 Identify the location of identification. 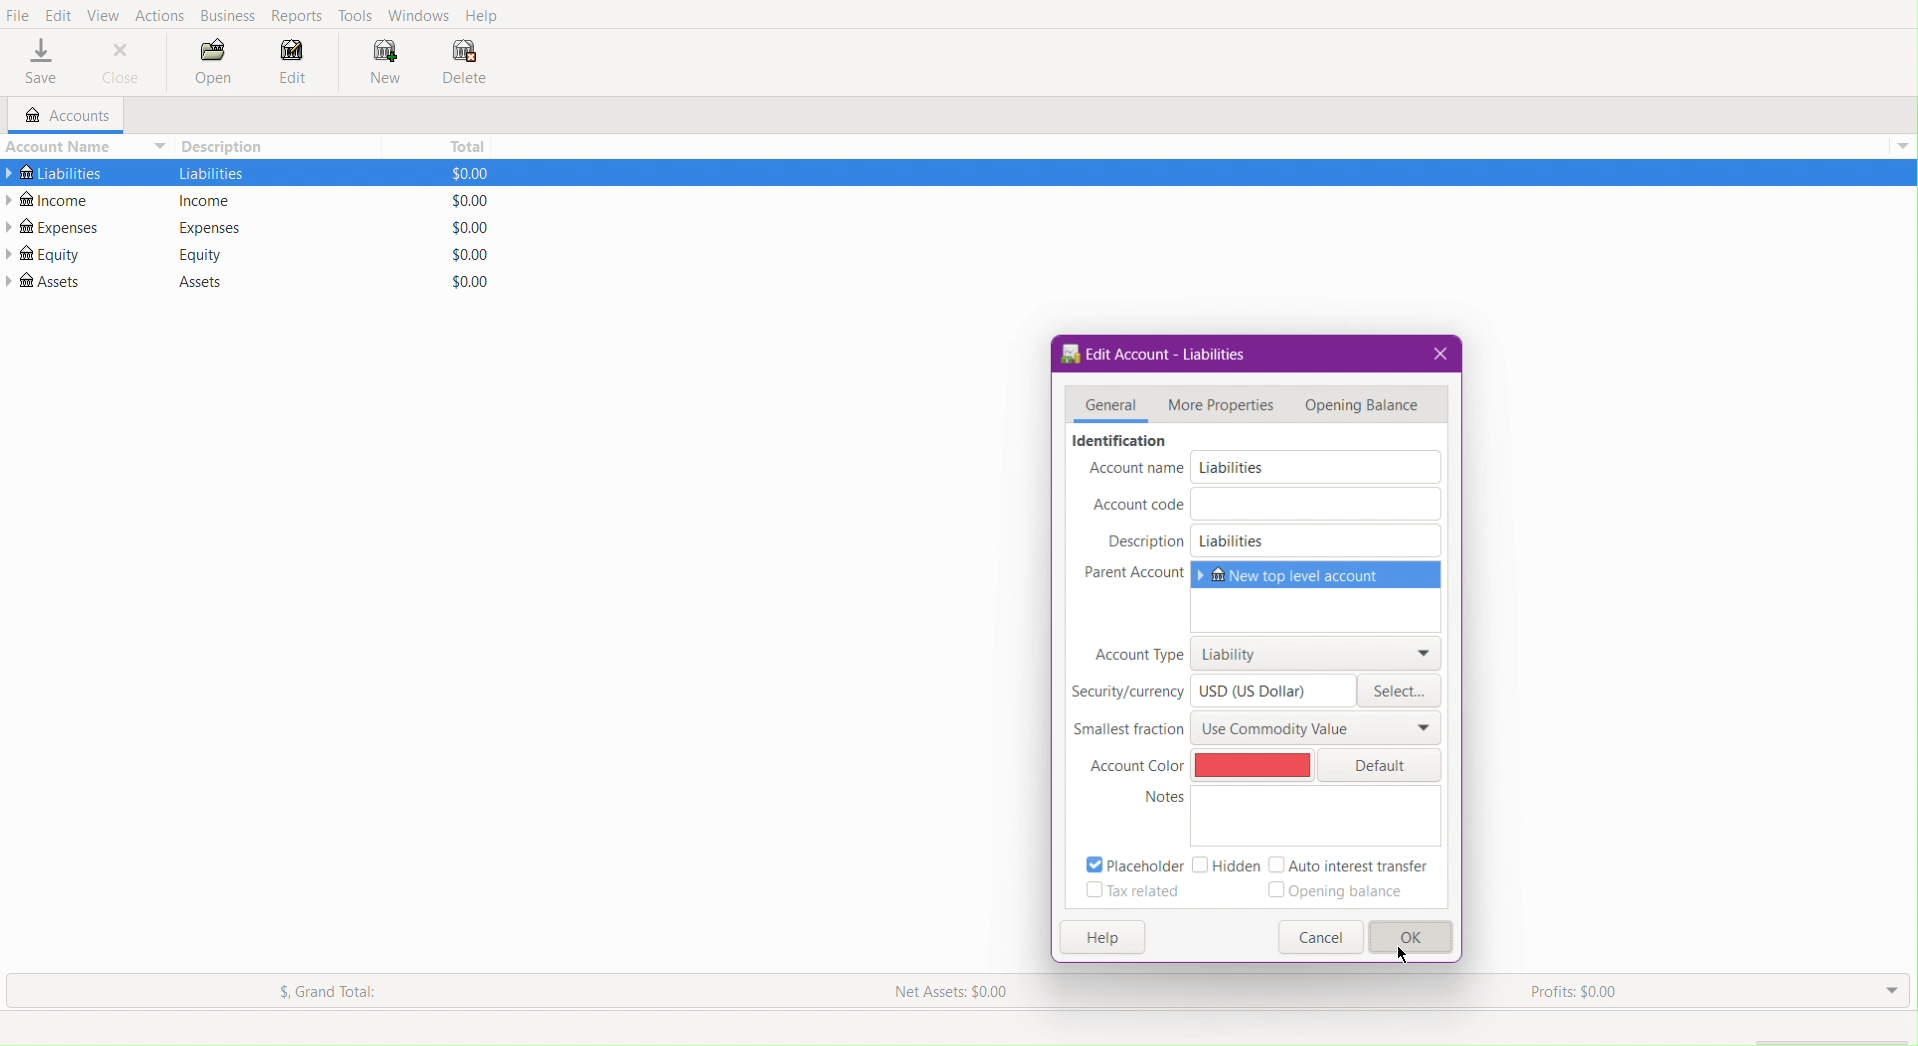
(1122, 442).